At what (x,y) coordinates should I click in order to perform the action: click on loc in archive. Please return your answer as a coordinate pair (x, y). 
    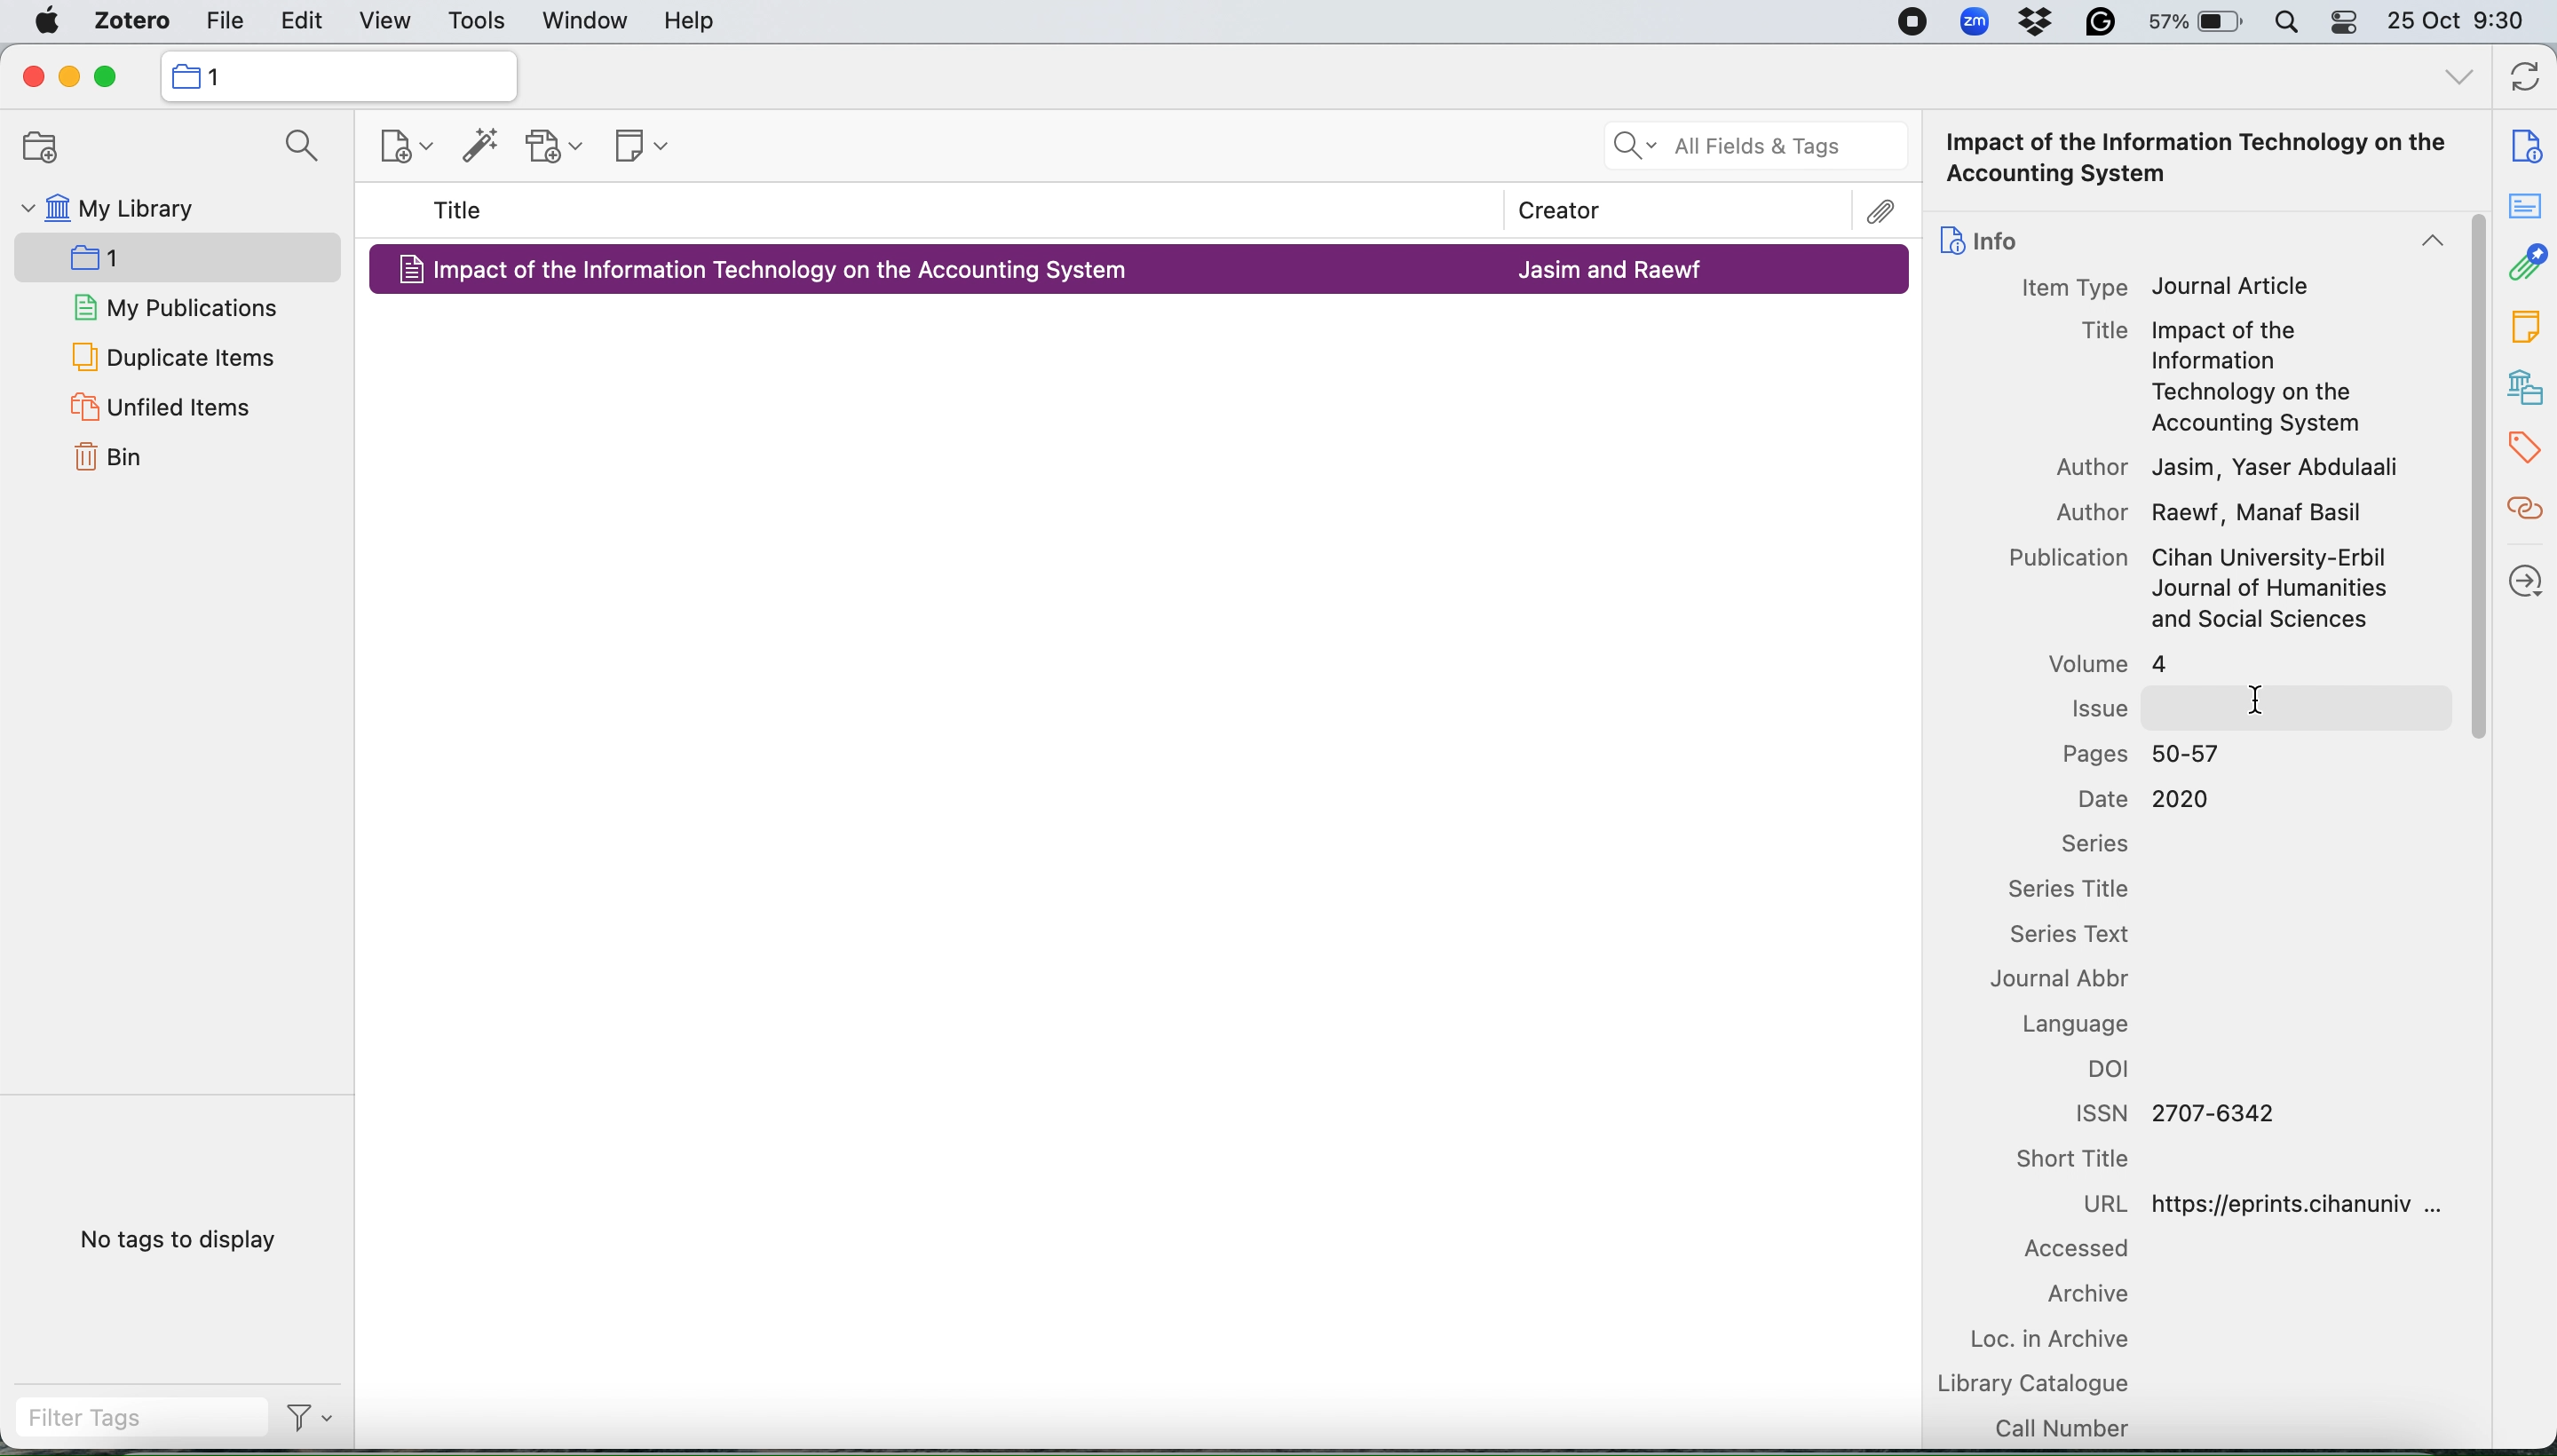
    Looking at the image, I should click on (2056, 1340).